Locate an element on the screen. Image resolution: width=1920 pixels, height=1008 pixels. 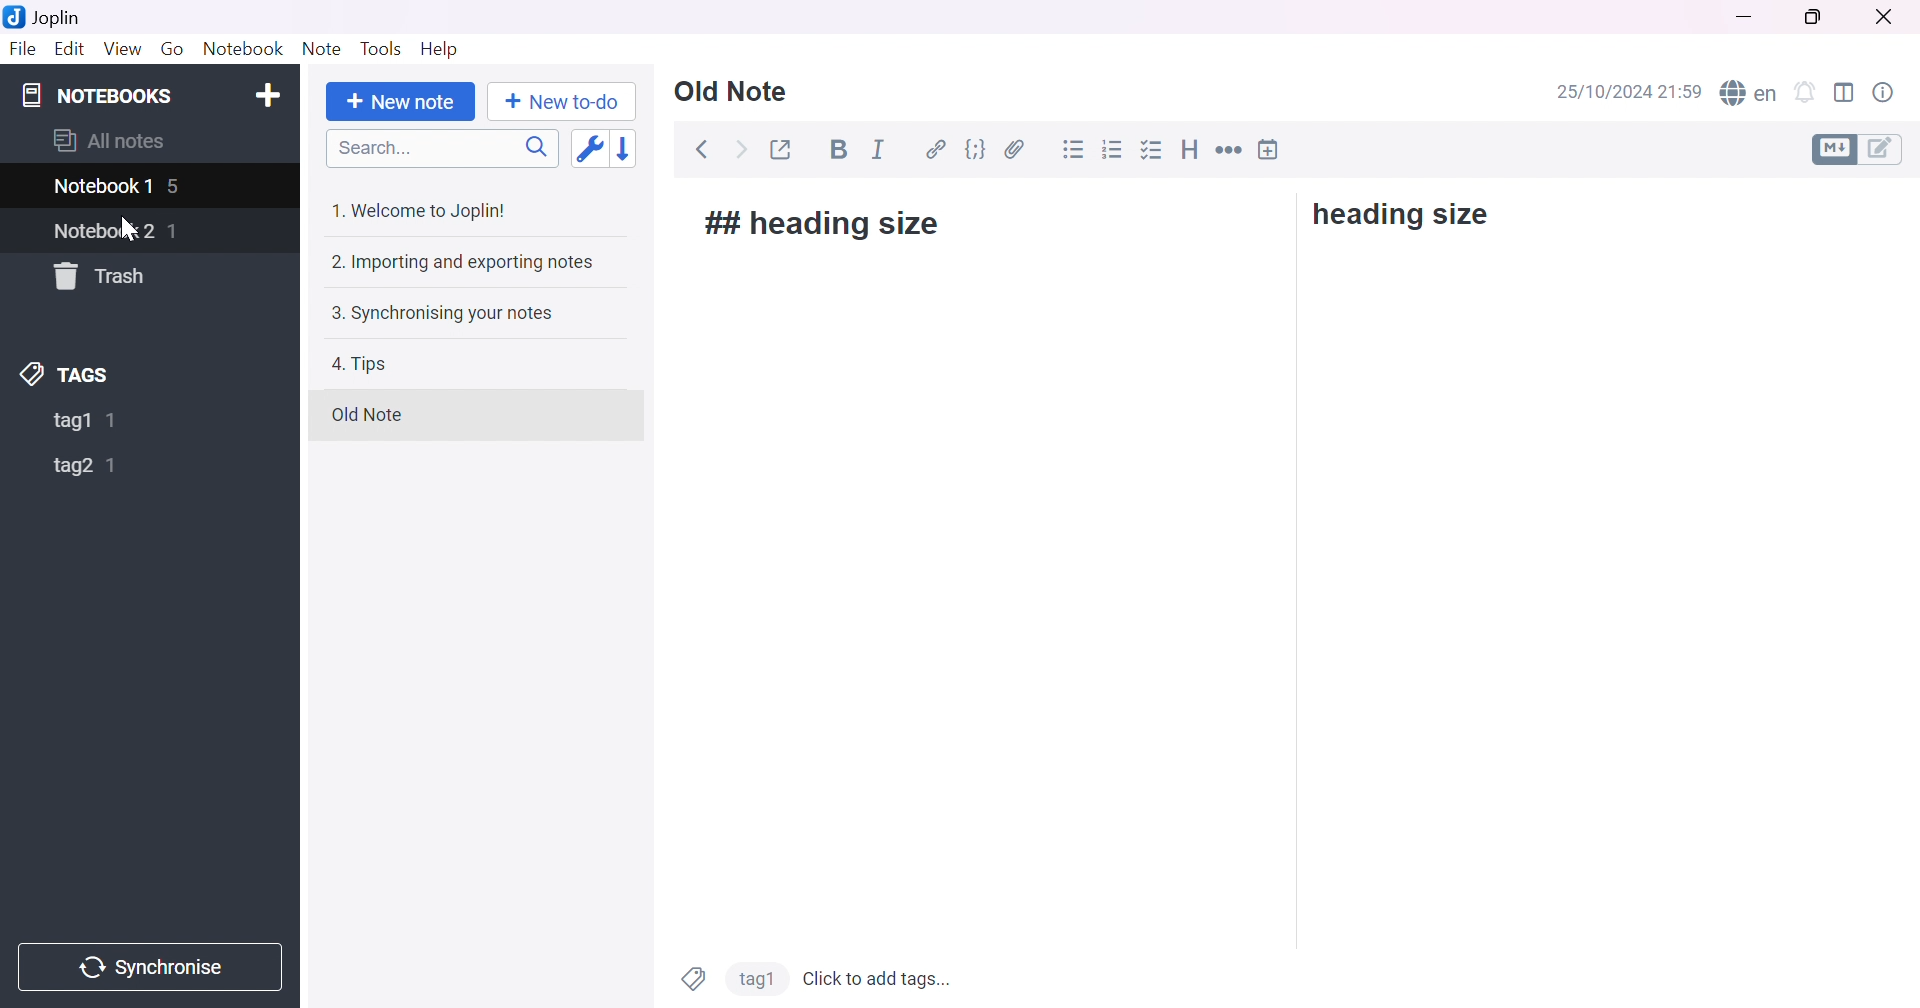
Go is located at coordinates (173, 53).